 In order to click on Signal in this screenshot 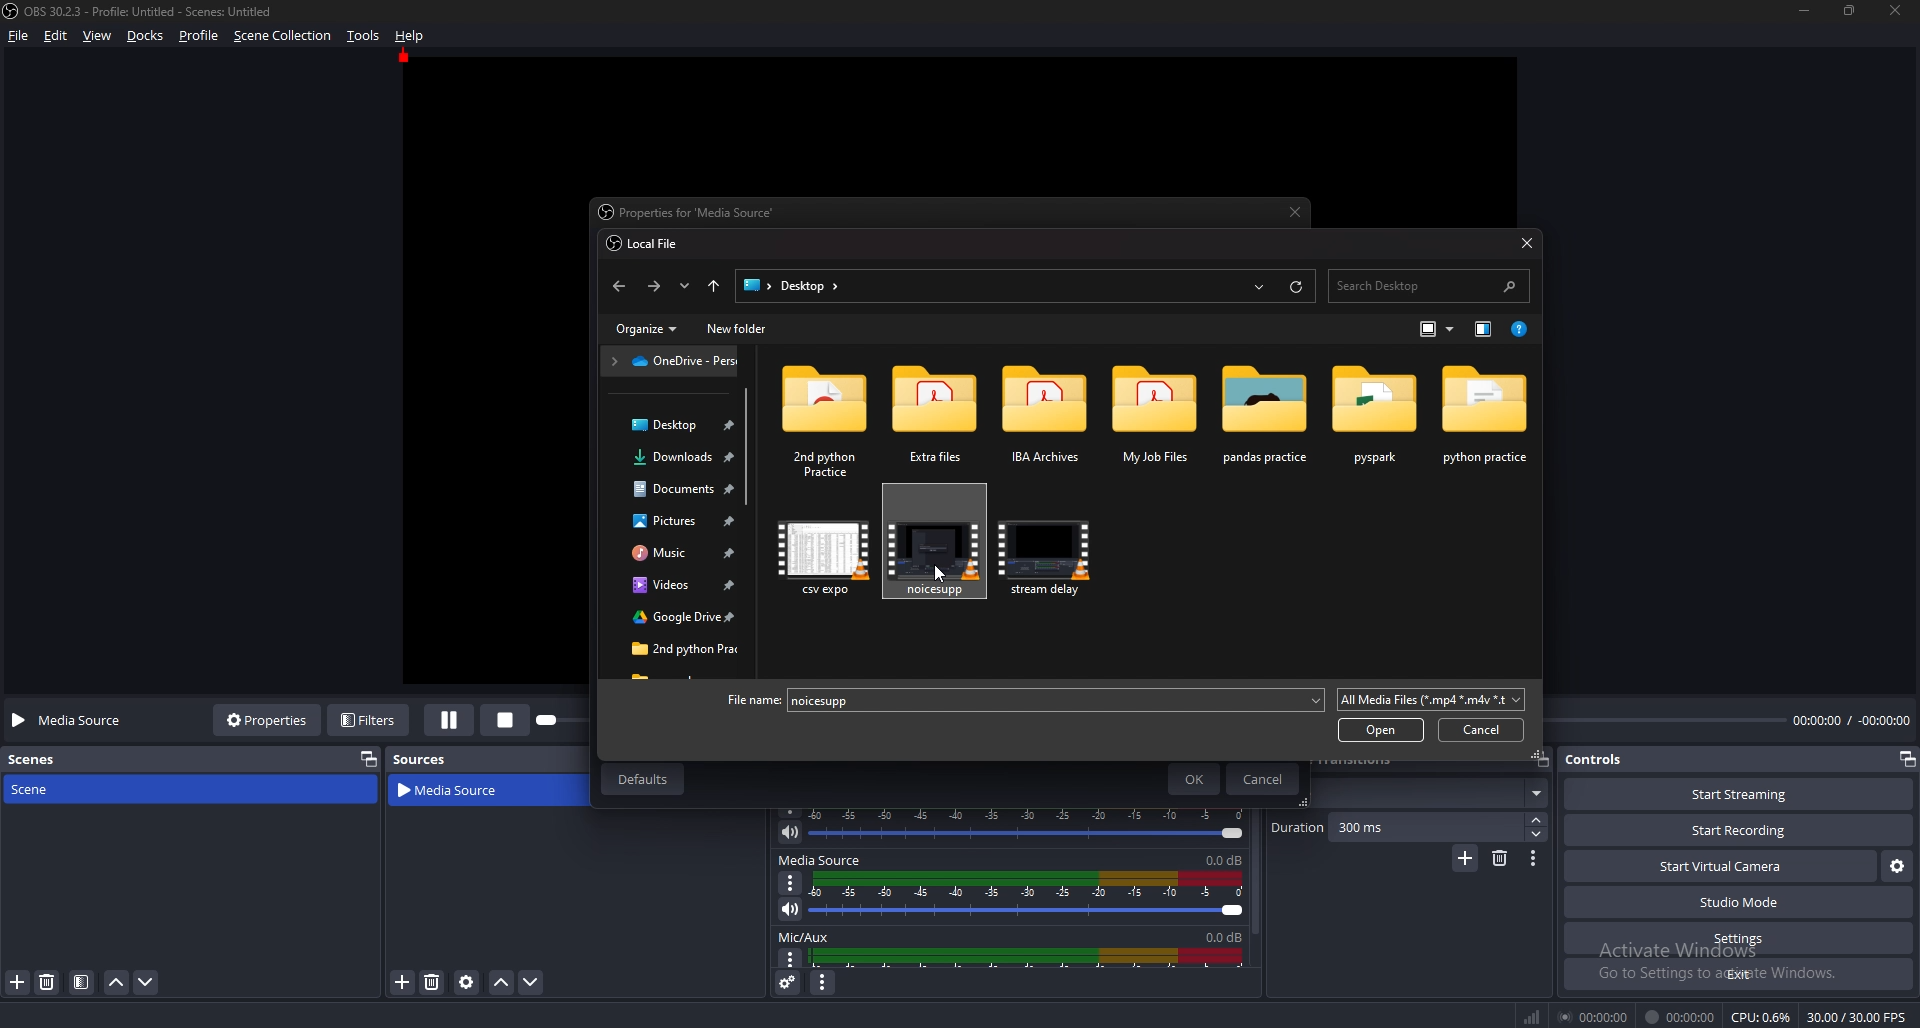, I will do `click(1532, 1017)`.